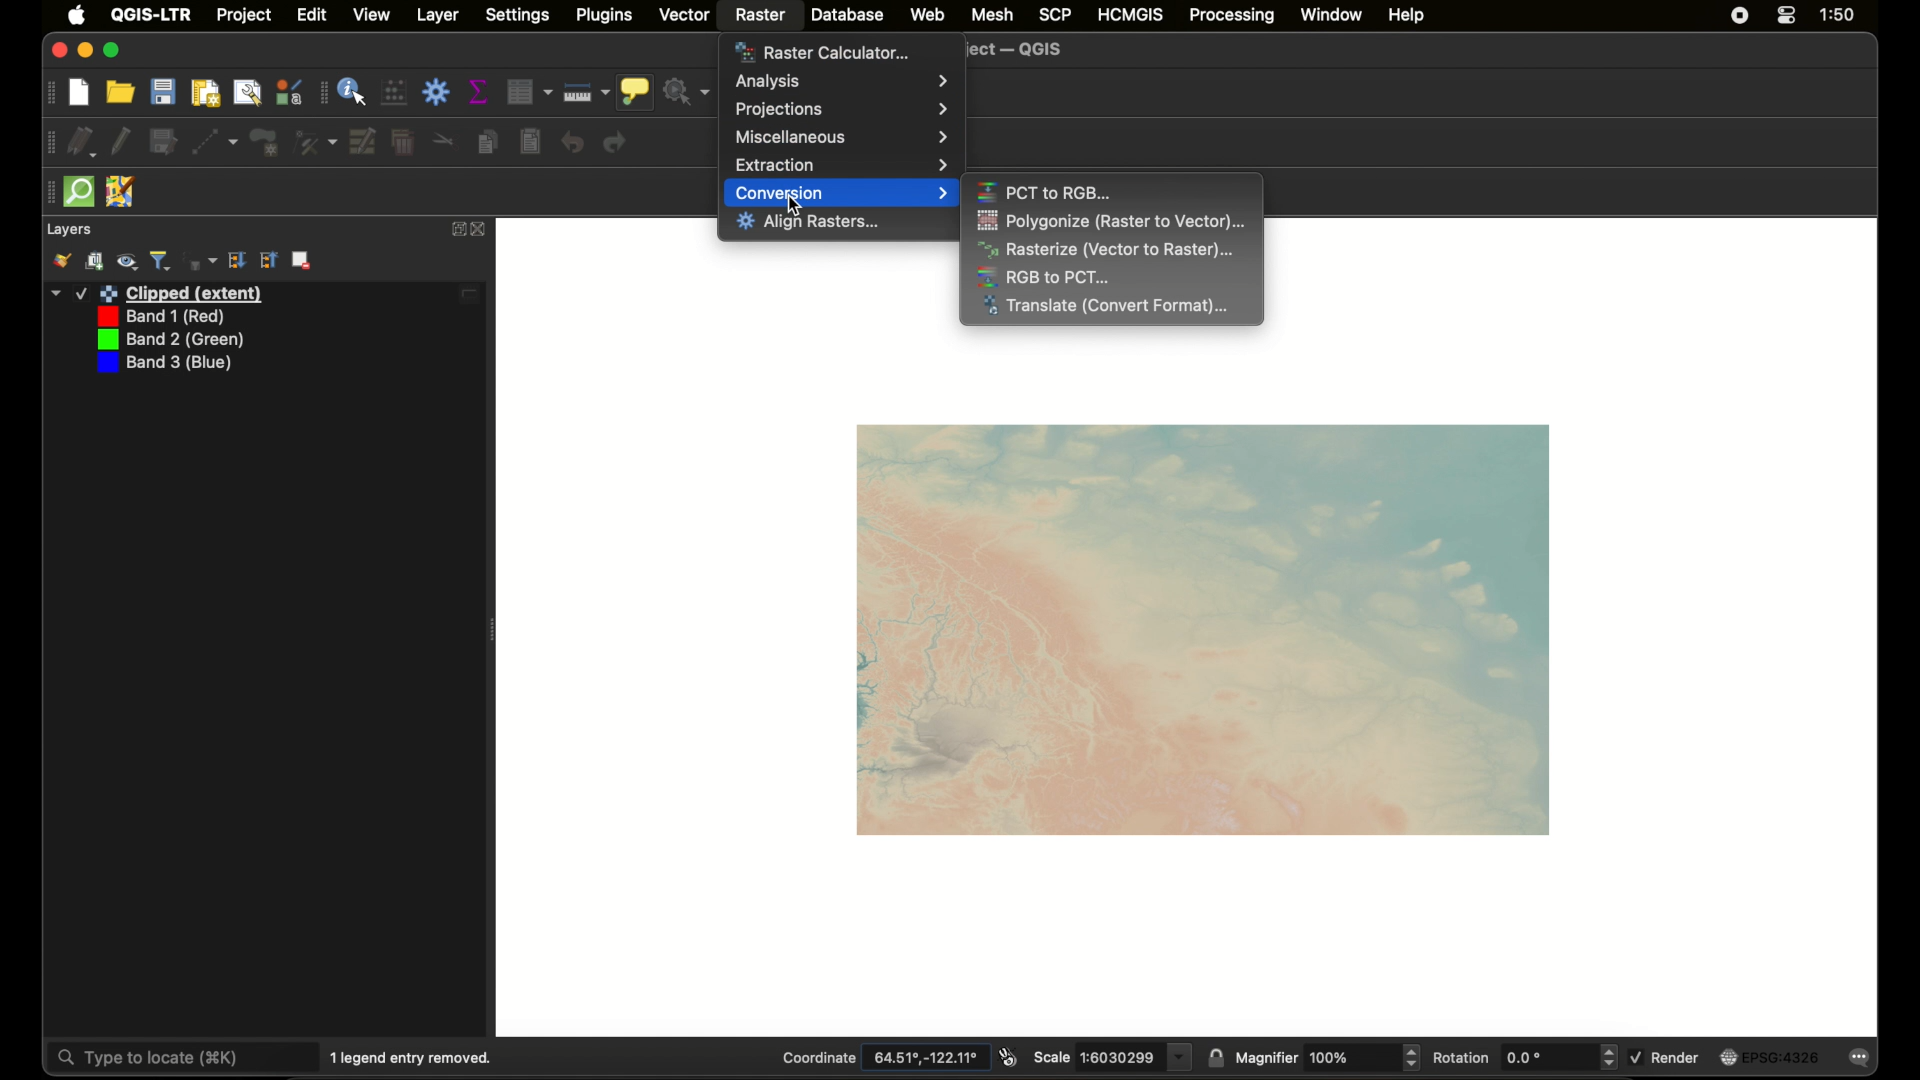 The image size is (1920, 1080). I want to click on filter legend by expression, so click(201, 261).